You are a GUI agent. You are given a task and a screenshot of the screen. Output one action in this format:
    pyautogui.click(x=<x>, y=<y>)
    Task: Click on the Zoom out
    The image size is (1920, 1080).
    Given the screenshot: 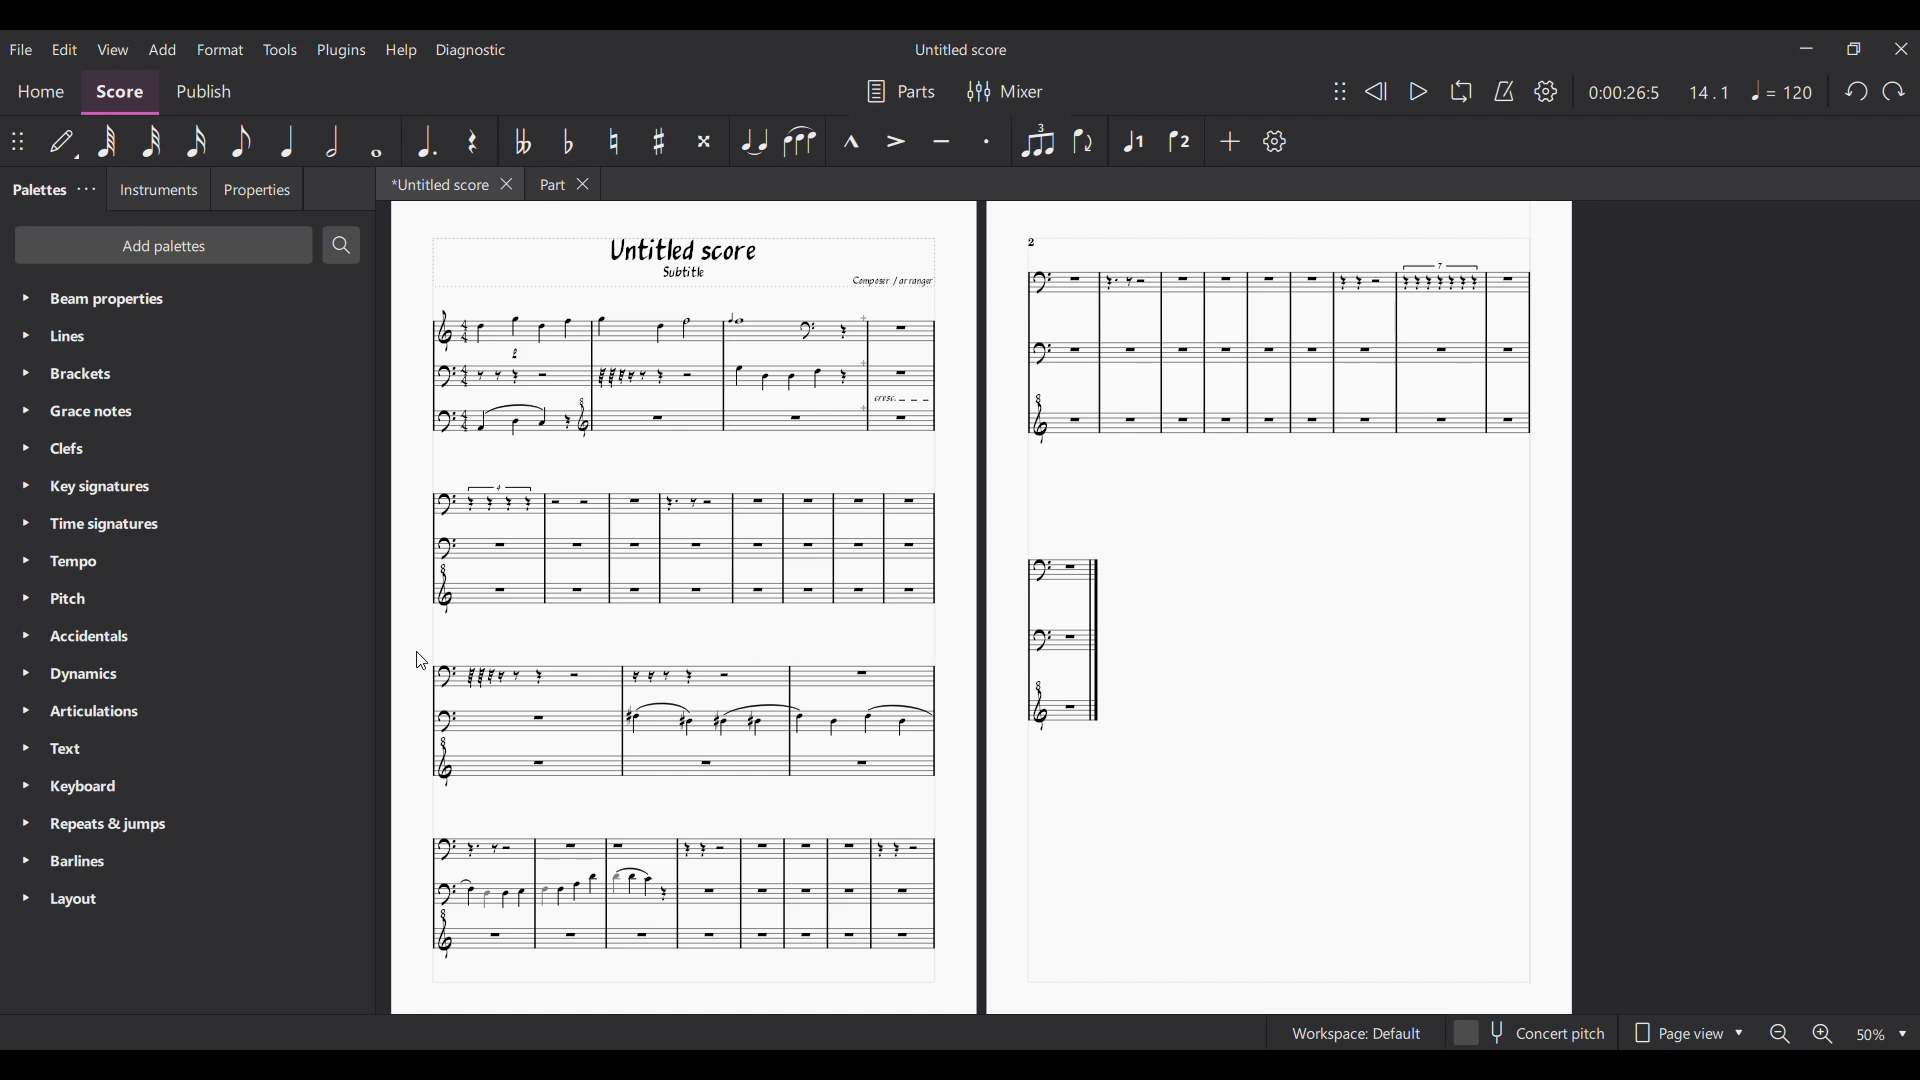 What is the action you would take?
    pyautogui.click(x=1777, y=1033)
    